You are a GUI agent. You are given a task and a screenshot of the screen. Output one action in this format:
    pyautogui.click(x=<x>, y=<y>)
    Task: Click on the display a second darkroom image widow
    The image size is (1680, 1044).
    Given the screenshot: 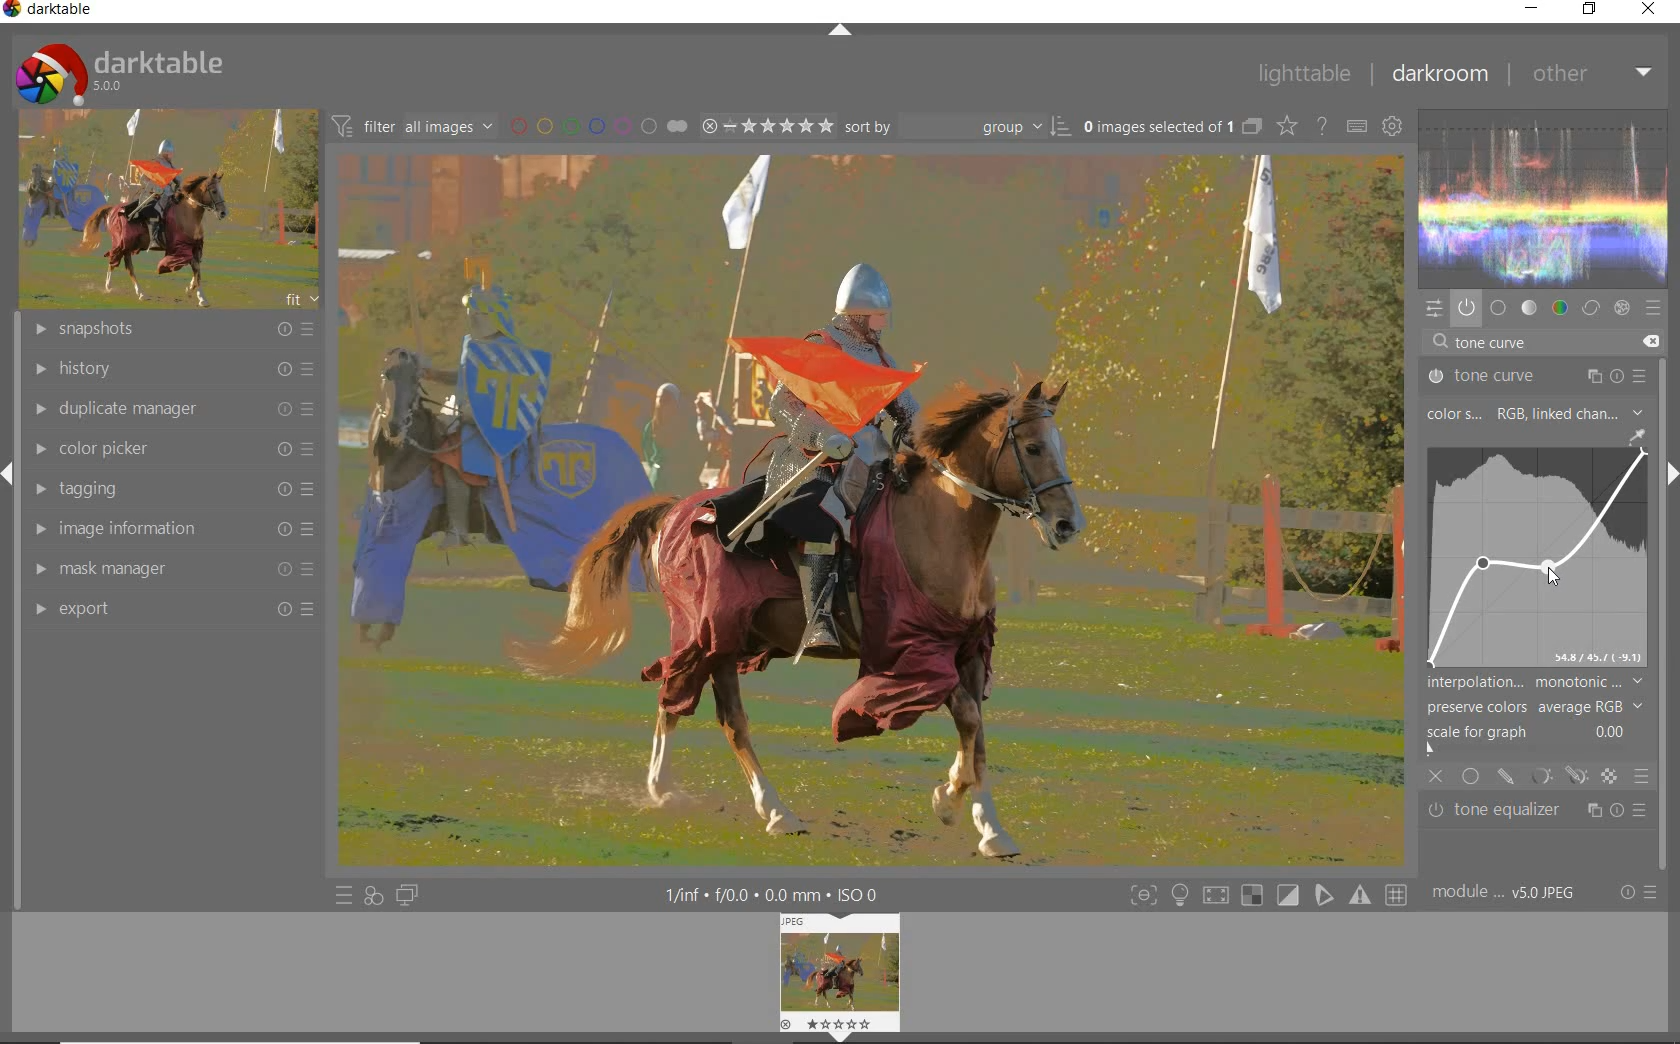 What is the action you would take?
    pyautogui.click(x=408, y=894)
    